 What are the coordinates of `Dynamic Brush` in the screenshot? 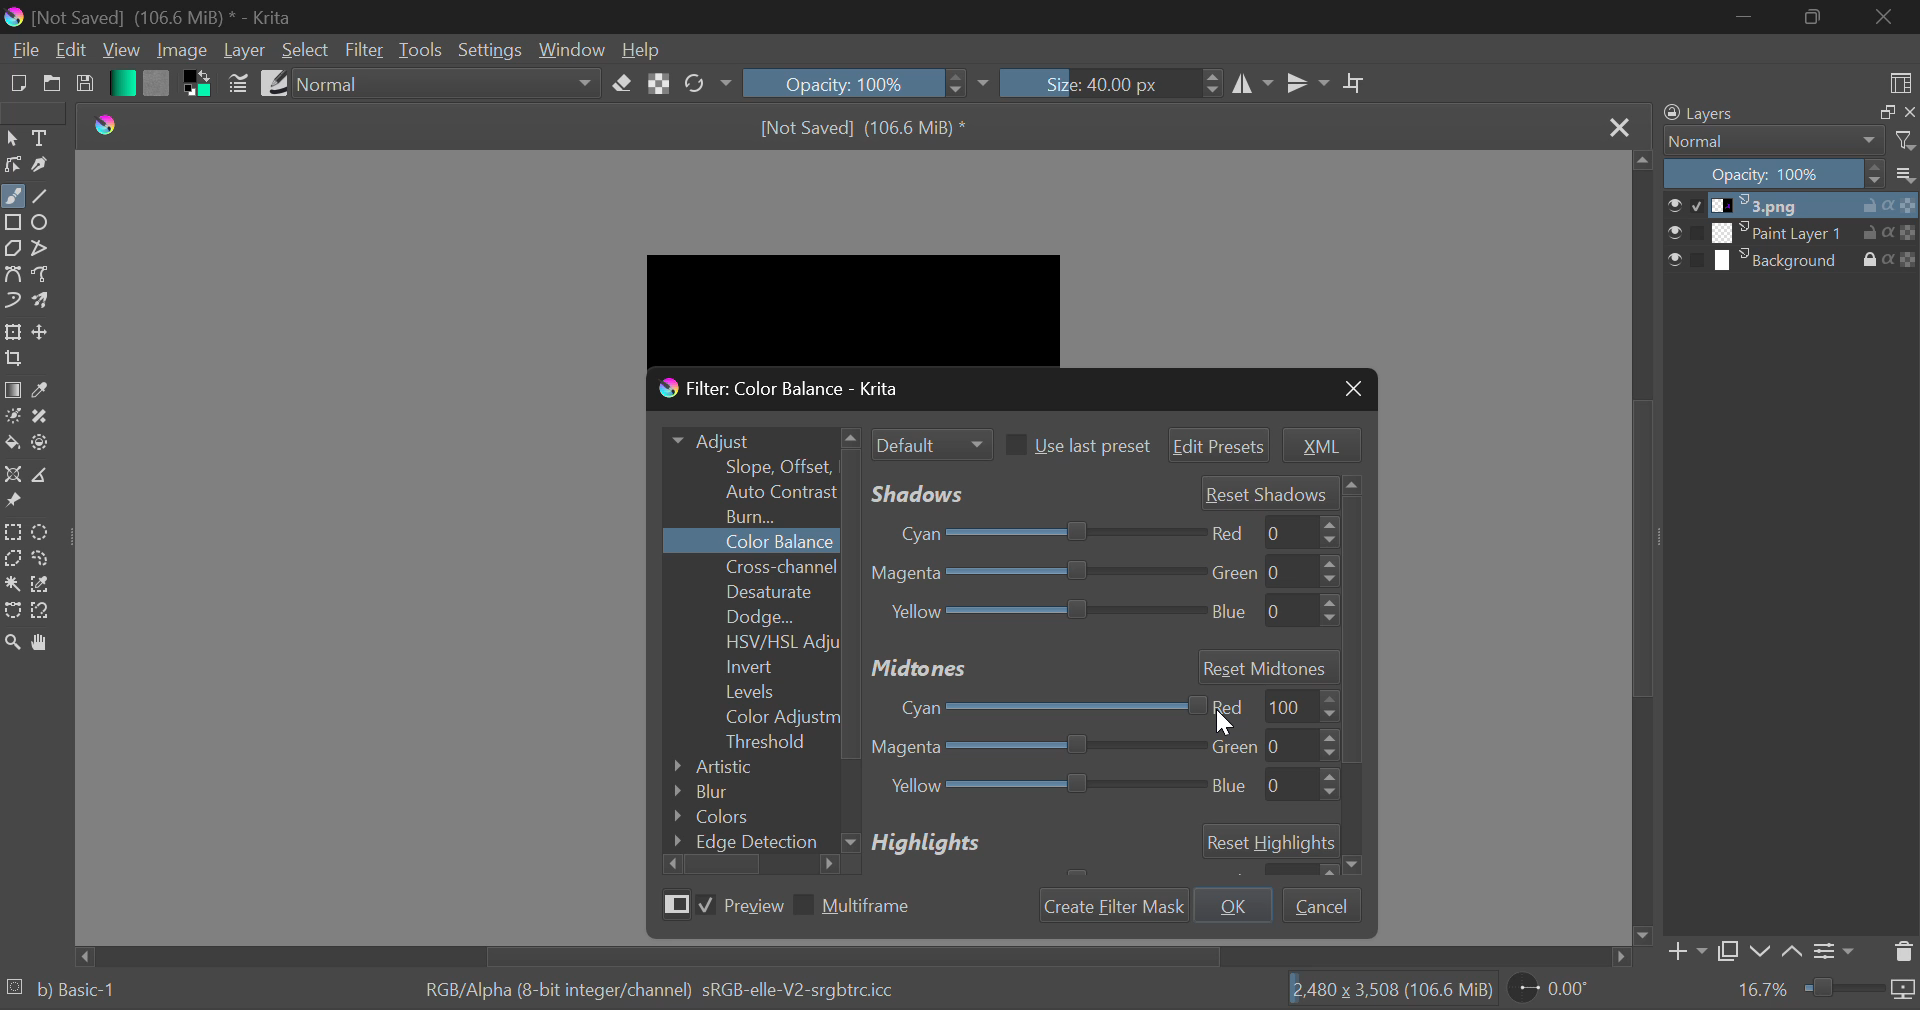 It's located at (13, 302).